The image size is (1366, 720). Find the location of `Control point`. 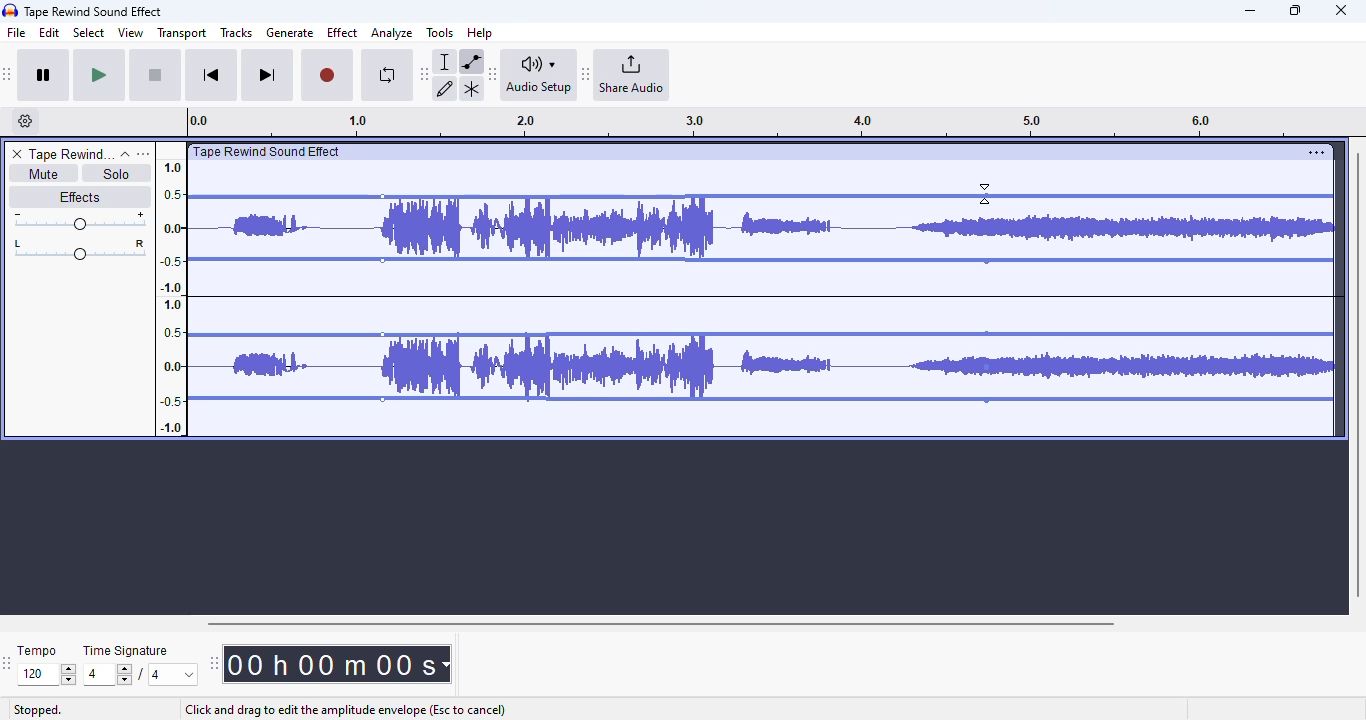

Control point is located at coordinates (987, 262).